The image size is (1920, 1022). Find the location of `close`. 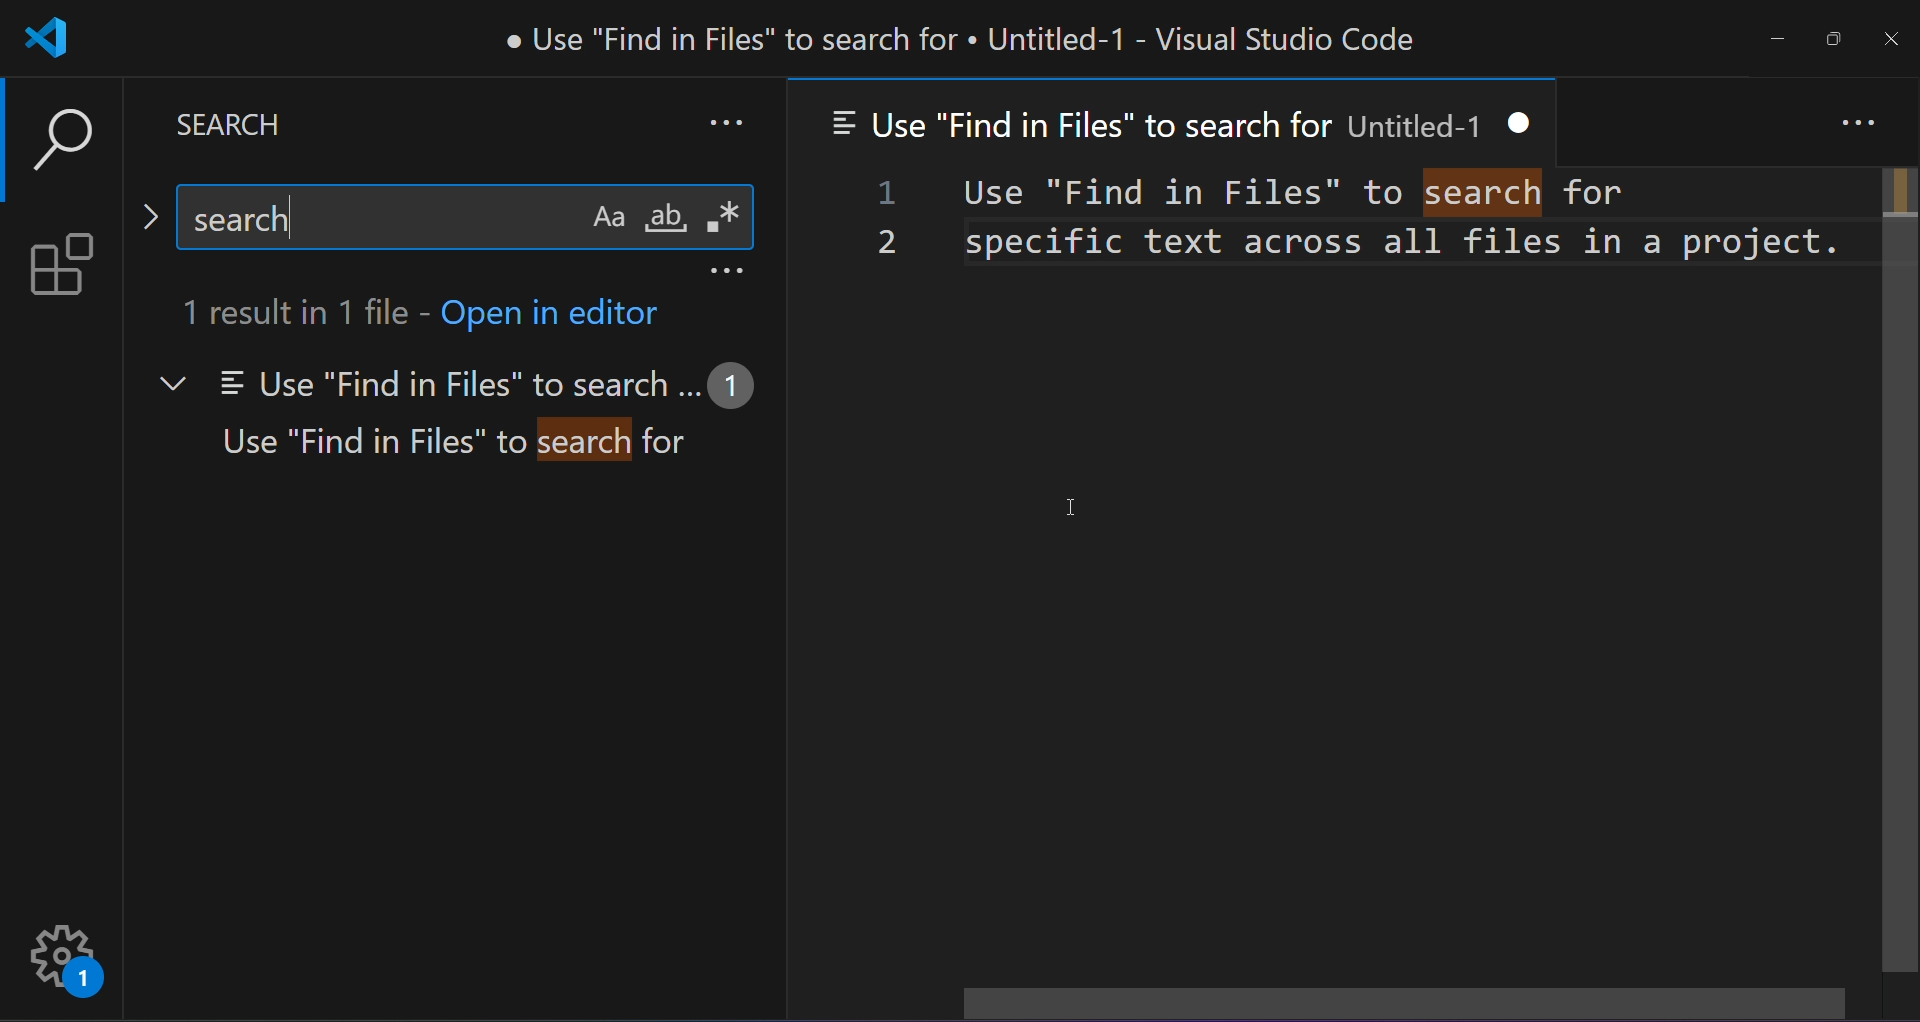

close is located at coordinates (1891, 39).